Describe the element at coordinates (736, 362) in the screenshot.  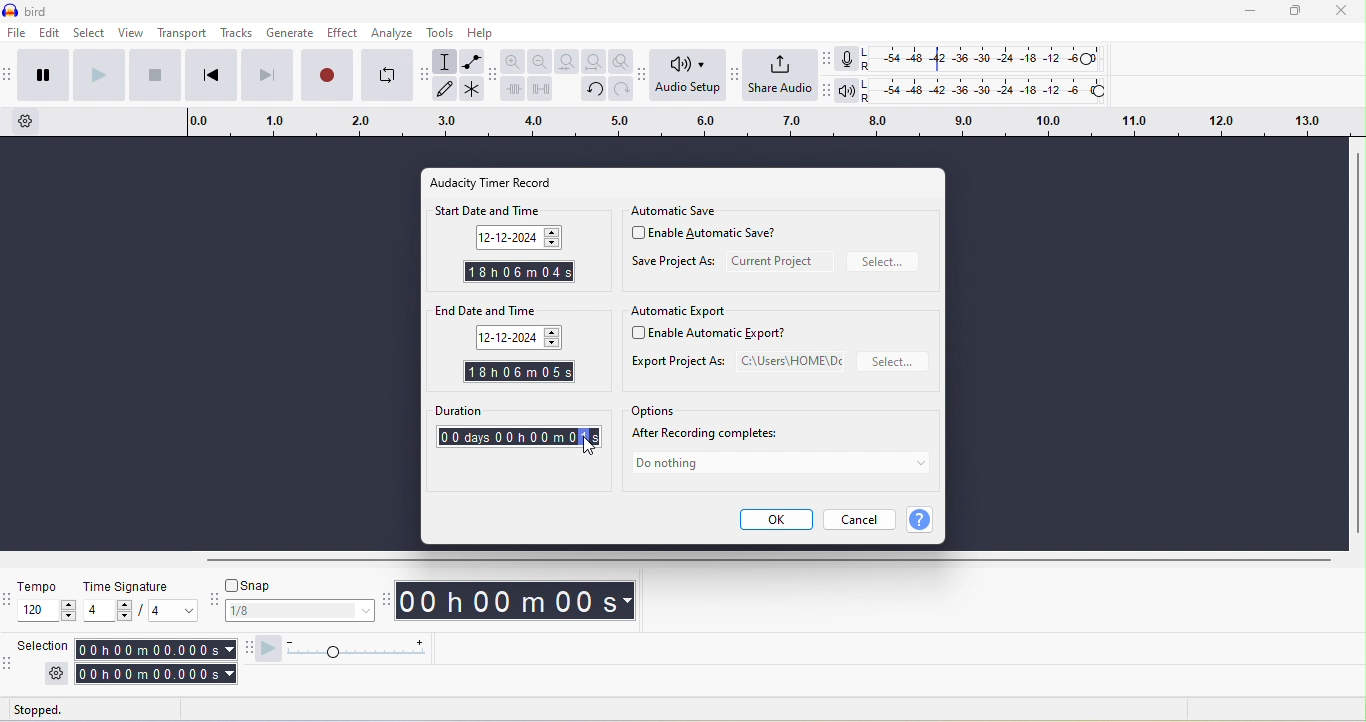
I see `export project as` at that location.